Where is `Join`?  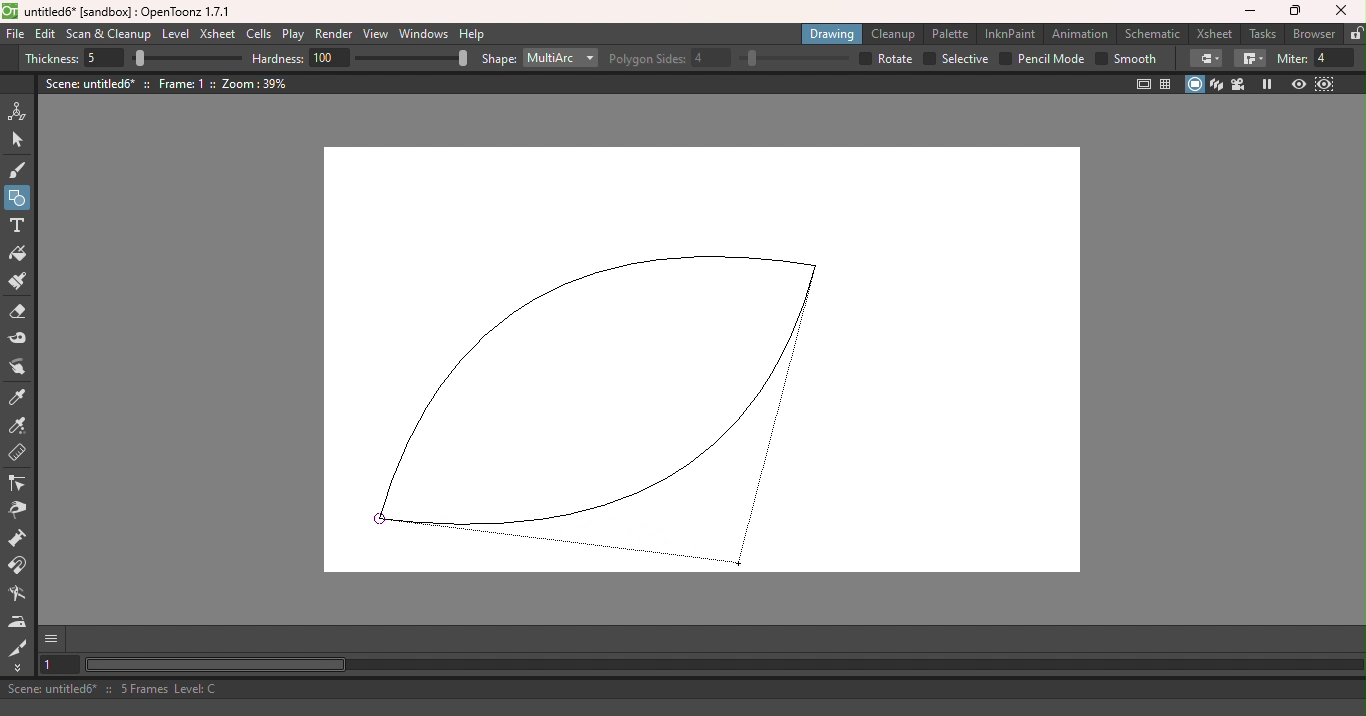
Join is located at coordinates (1249, 59).